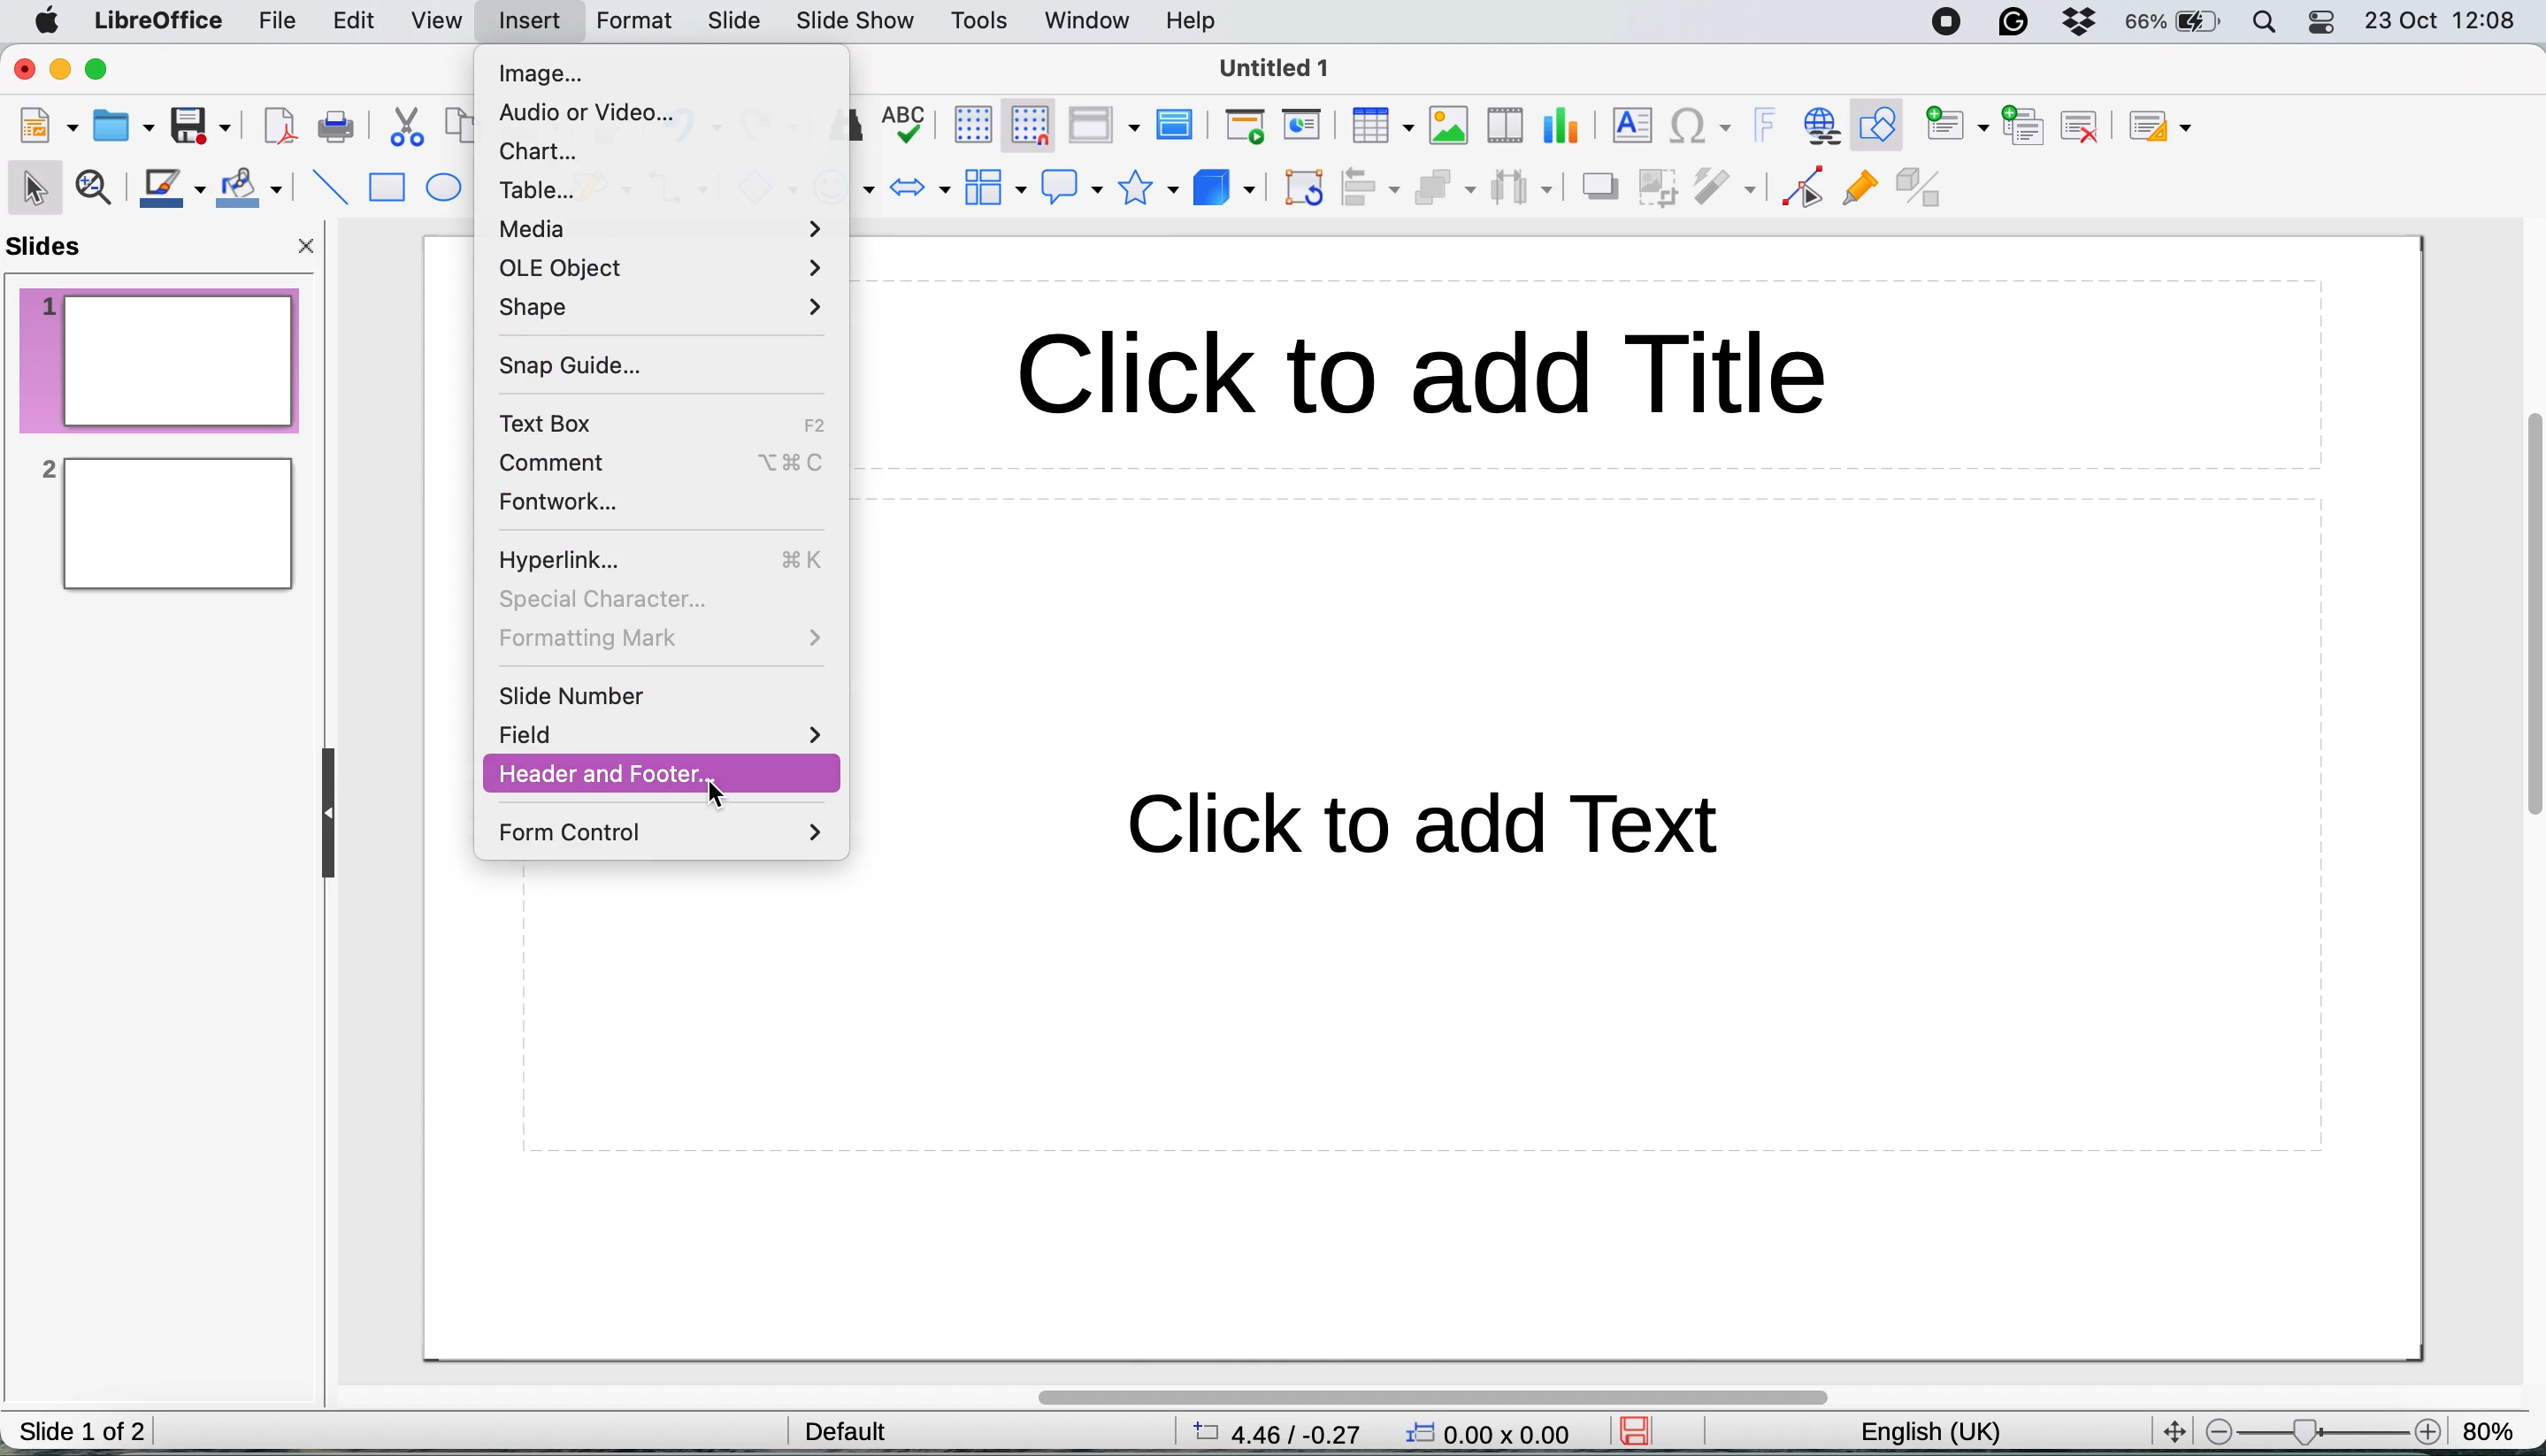 The width and height of the screenshot is (2546, 1456). I want to click on spotlight search, so click(2266, 22).